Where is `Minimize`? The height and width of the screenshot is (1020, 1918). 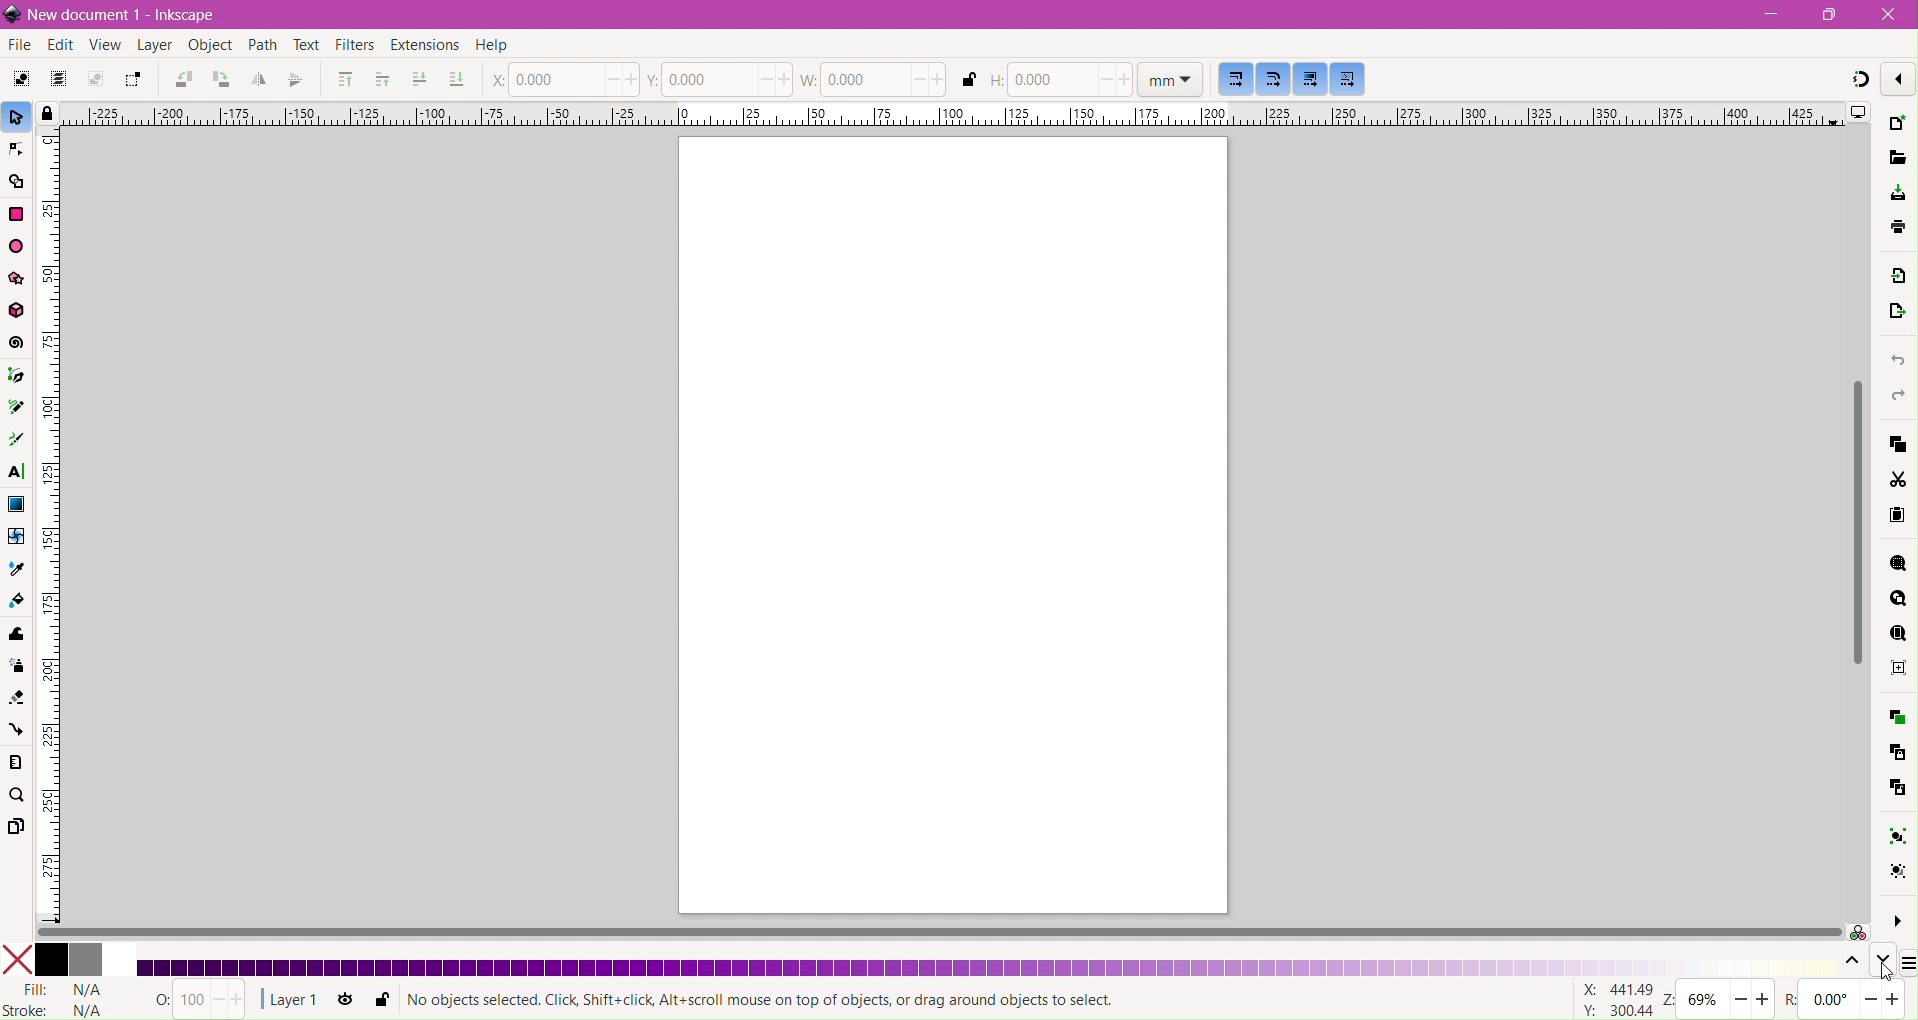 Minimize is located at coordinates (1772, 14).